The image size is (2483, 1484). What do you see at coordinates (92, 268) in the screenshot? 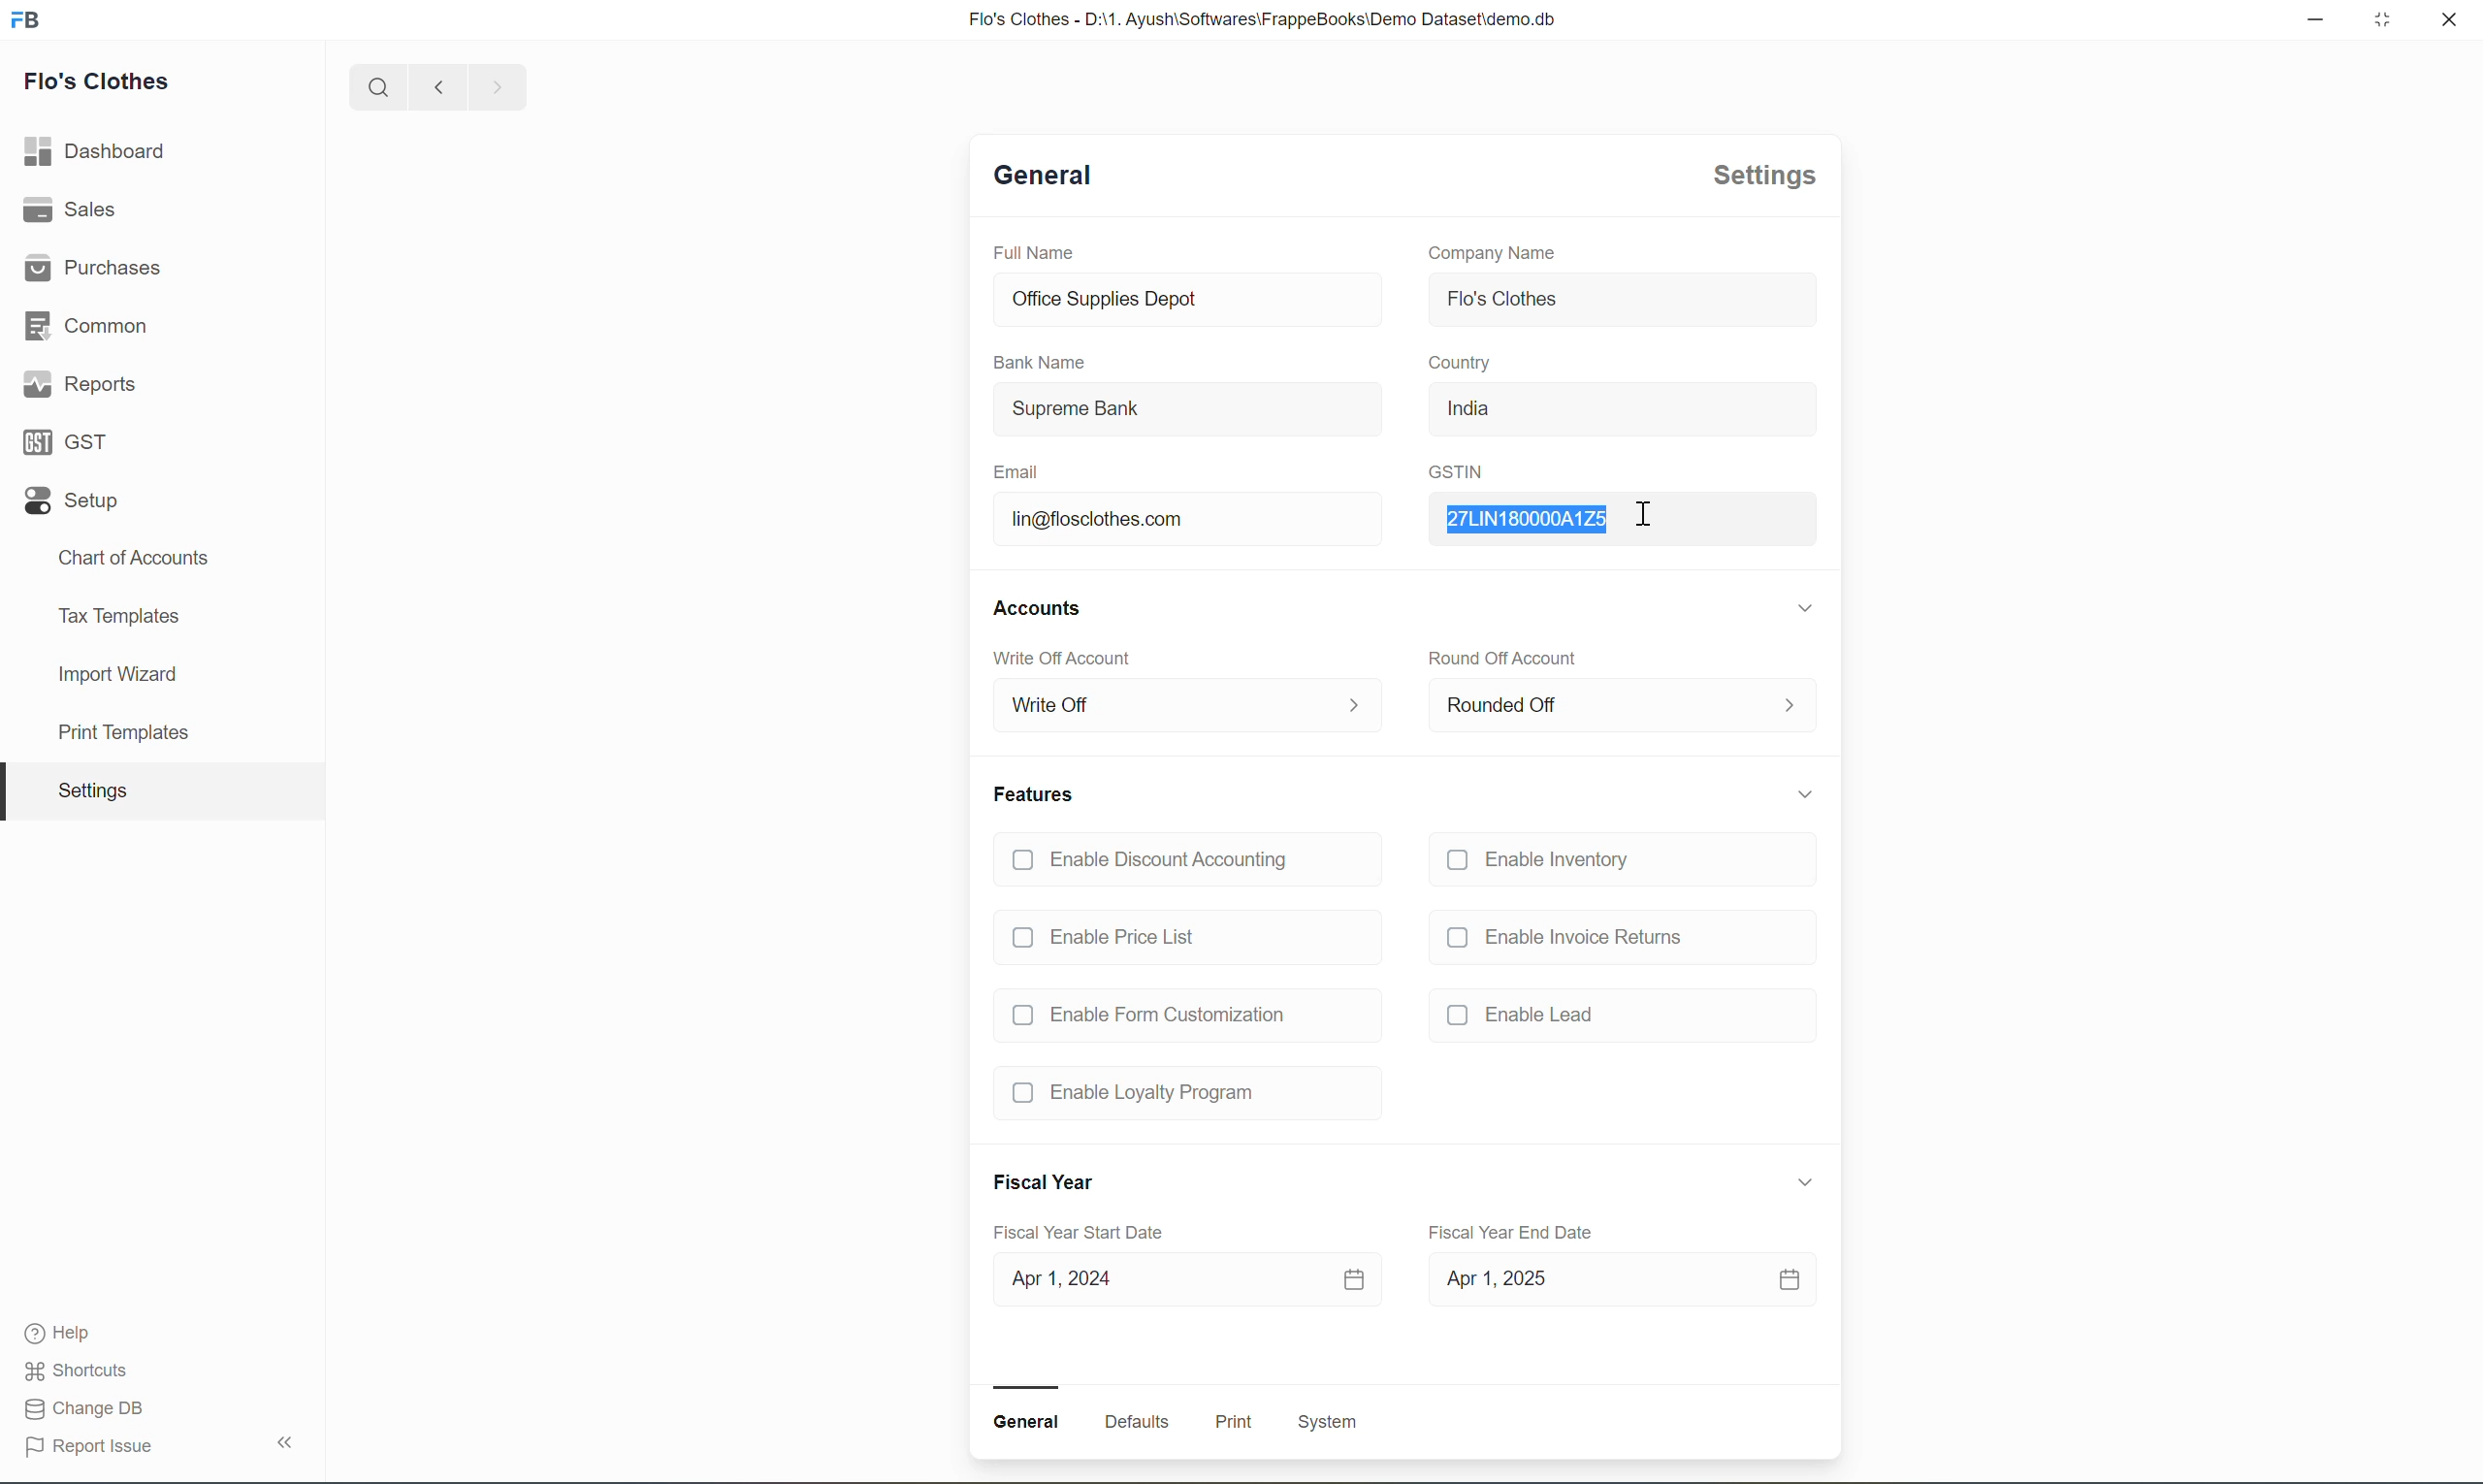
I see `Purchases` at bounding box center [92, 268].